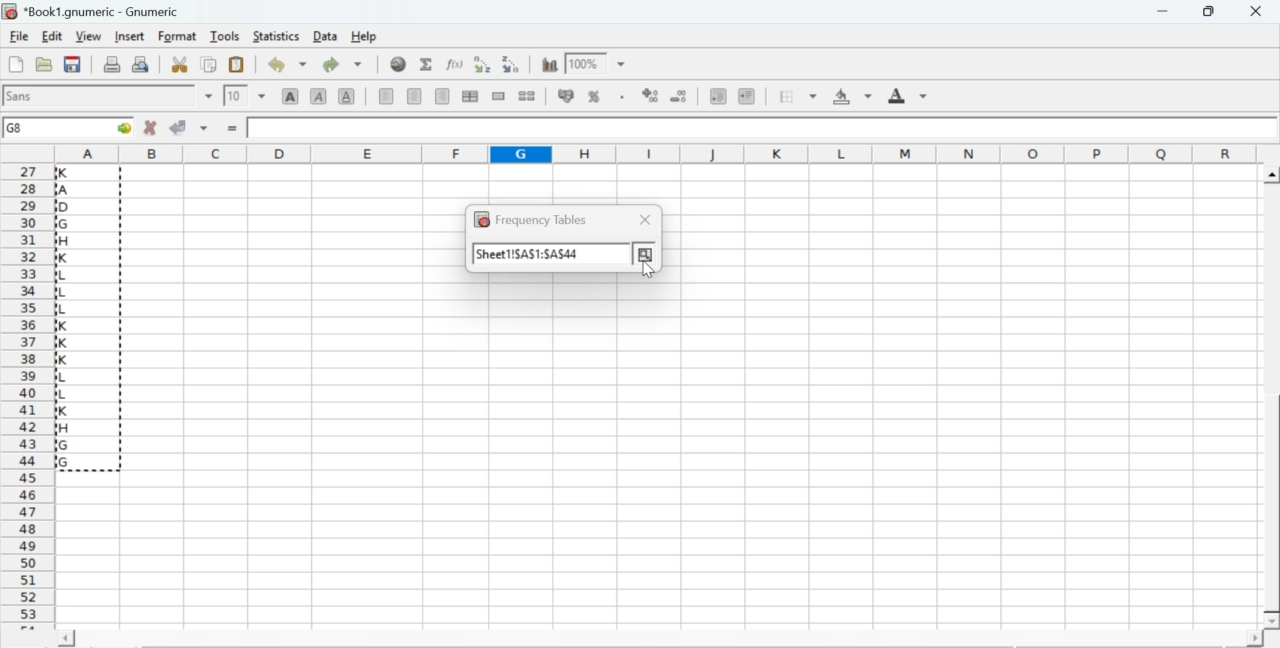 This screenshot has height=648, width=1280. What do you see at coordinates (88, 35) in the screenshot?
I see `view` at bounding box center [88, 35].